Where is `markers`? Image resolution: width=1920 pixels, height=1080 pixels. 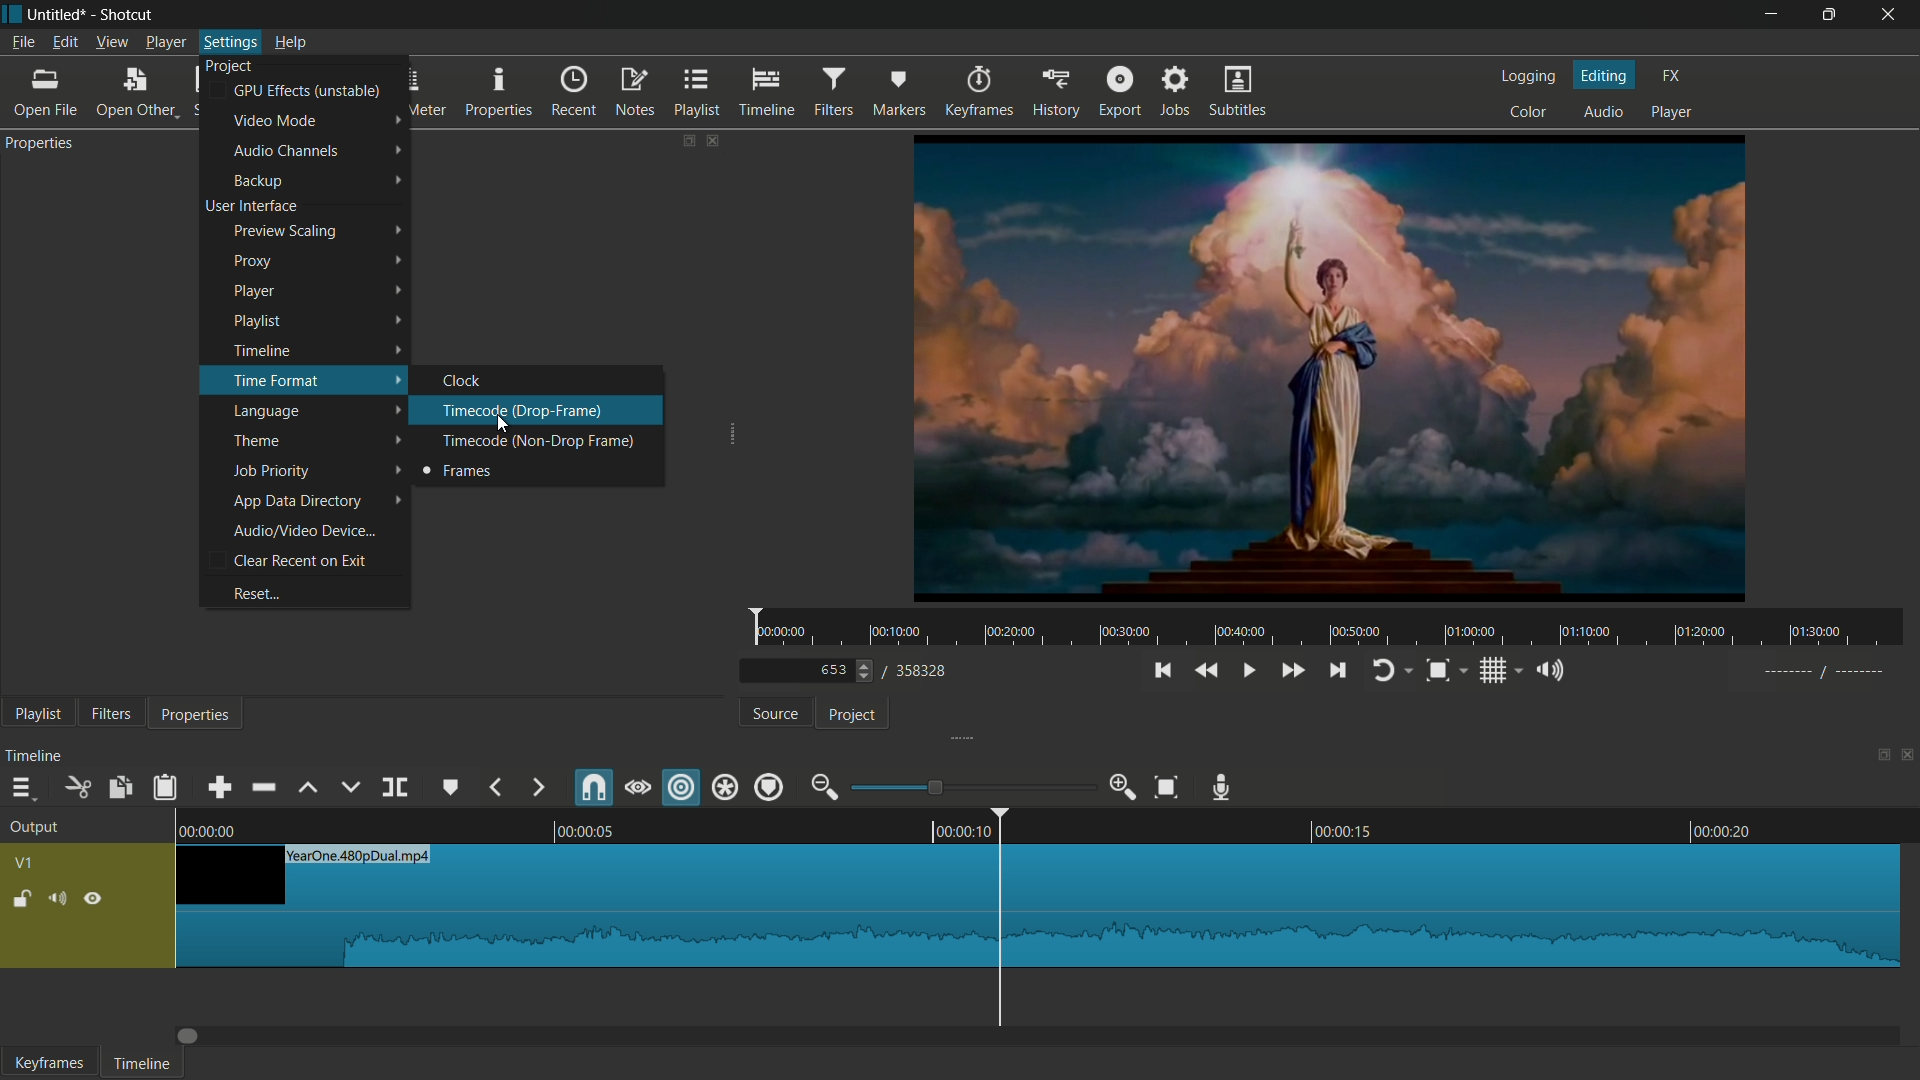
markers is located at coordinates (898, 91).